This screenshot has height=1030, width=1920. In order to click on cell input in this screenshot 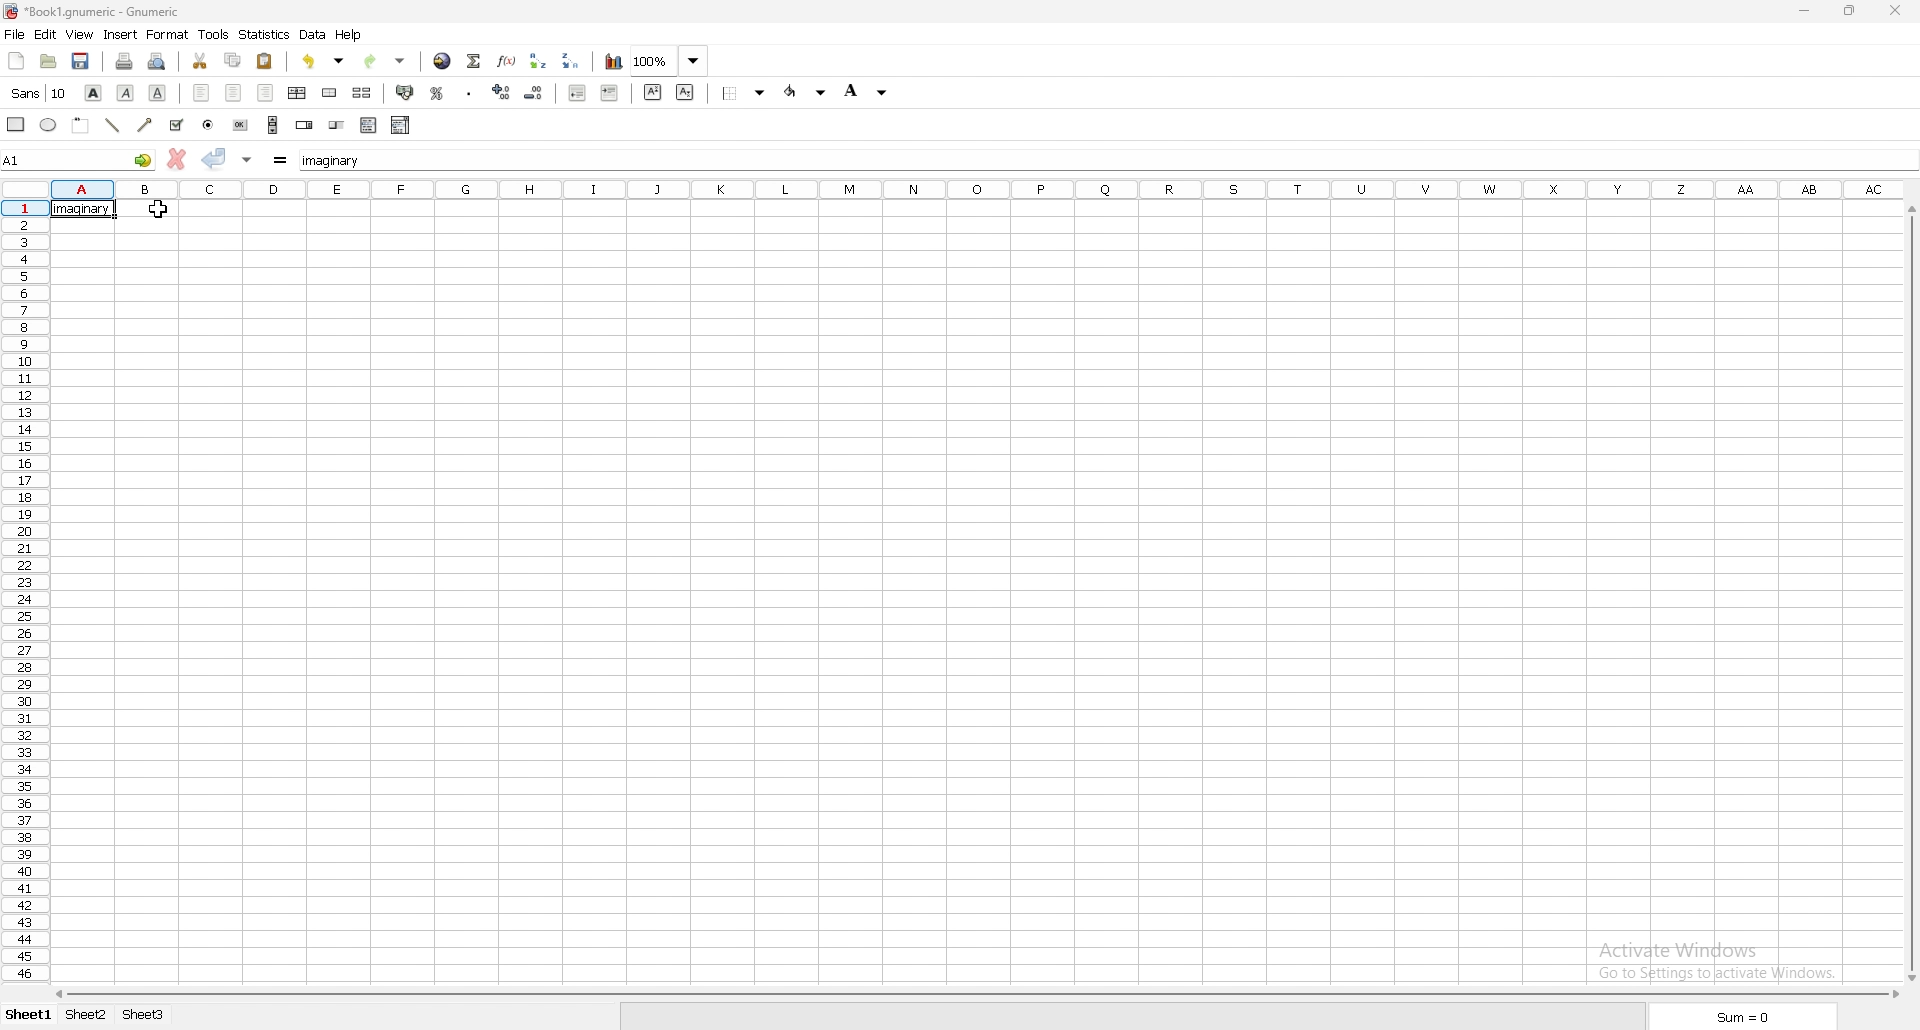, I will do `click(1107, 157)`.